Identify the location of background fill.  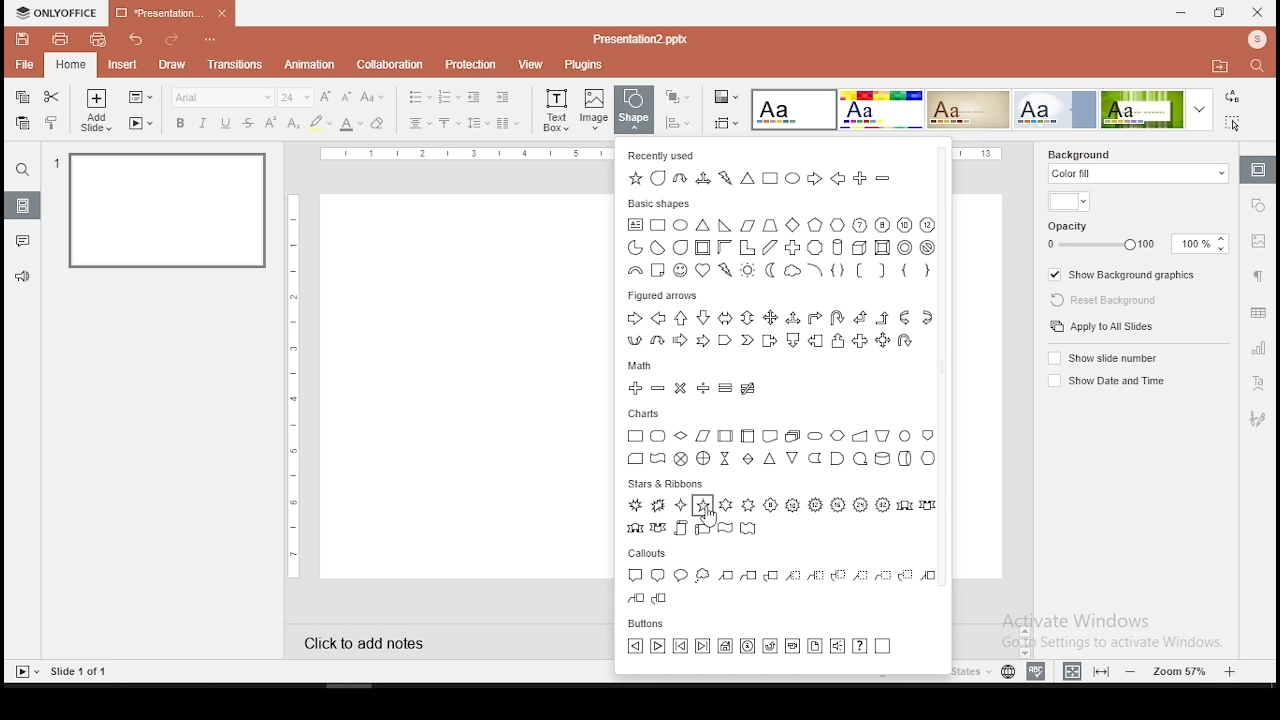
(1139, 168).